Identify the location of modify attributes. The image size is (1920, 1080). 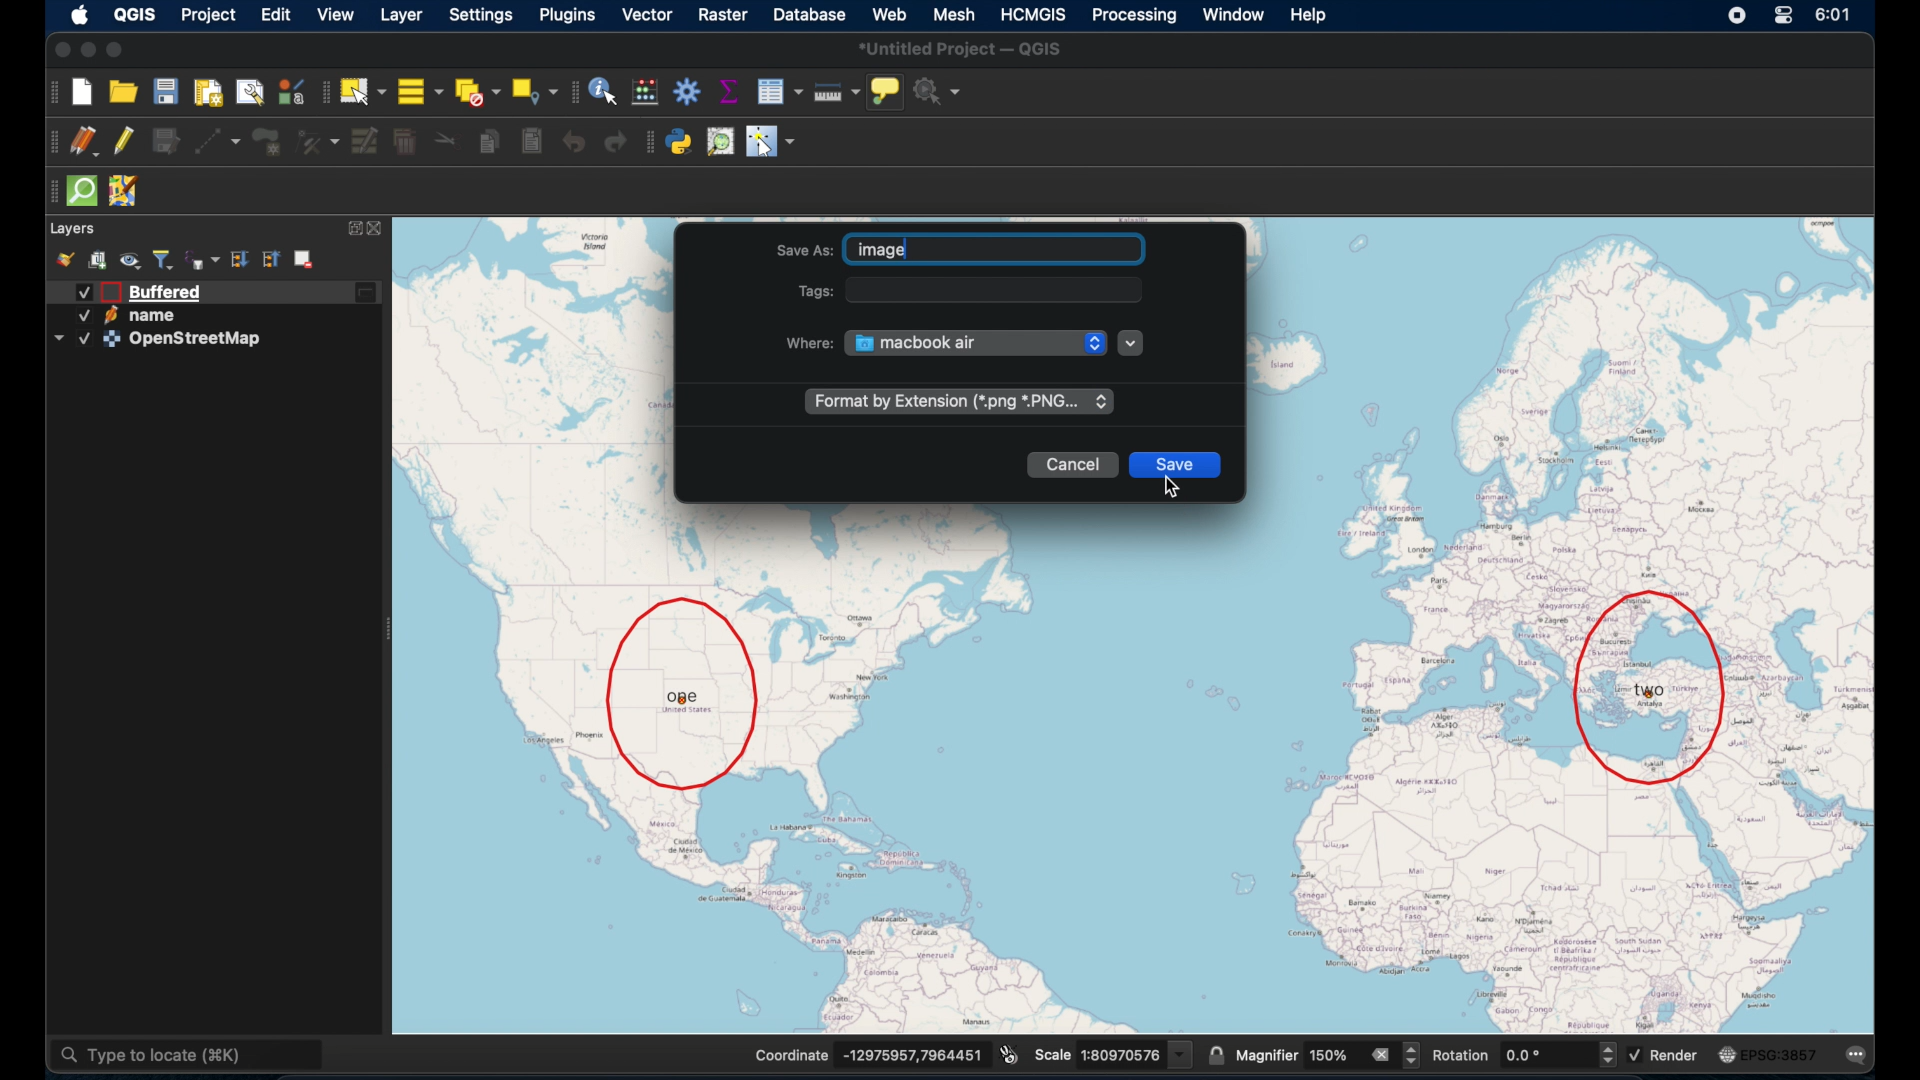
(364, 141).